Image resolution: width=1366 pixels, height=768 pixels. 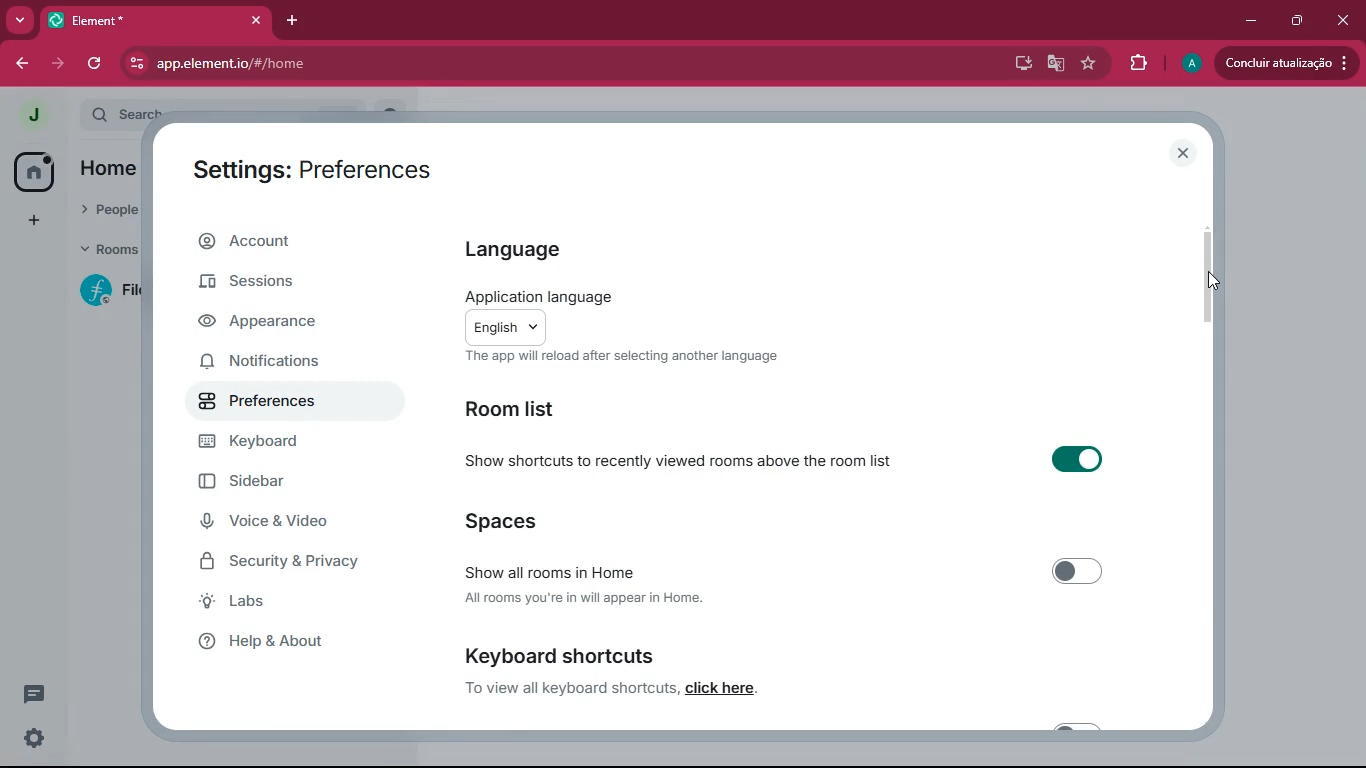 I want to click on language, so click(x=523, y=247).